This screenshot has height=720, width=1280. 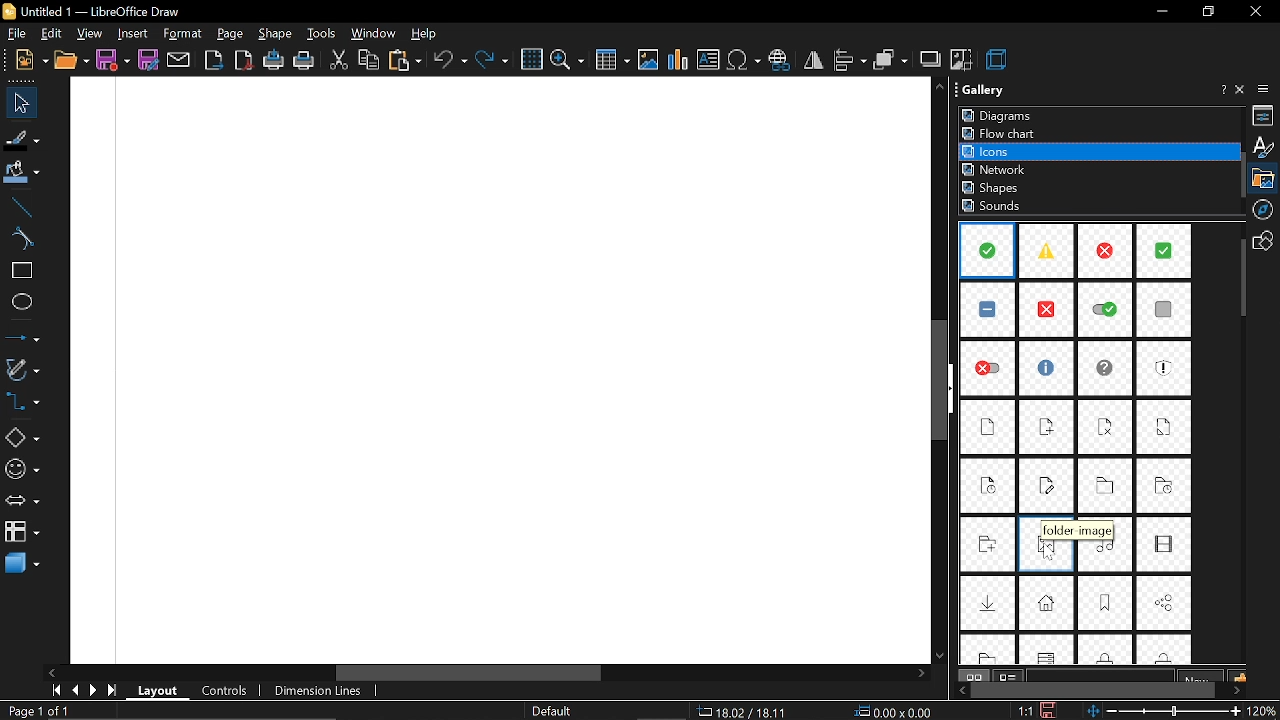 I want to click on rectangle, so click(x=18, y=271).